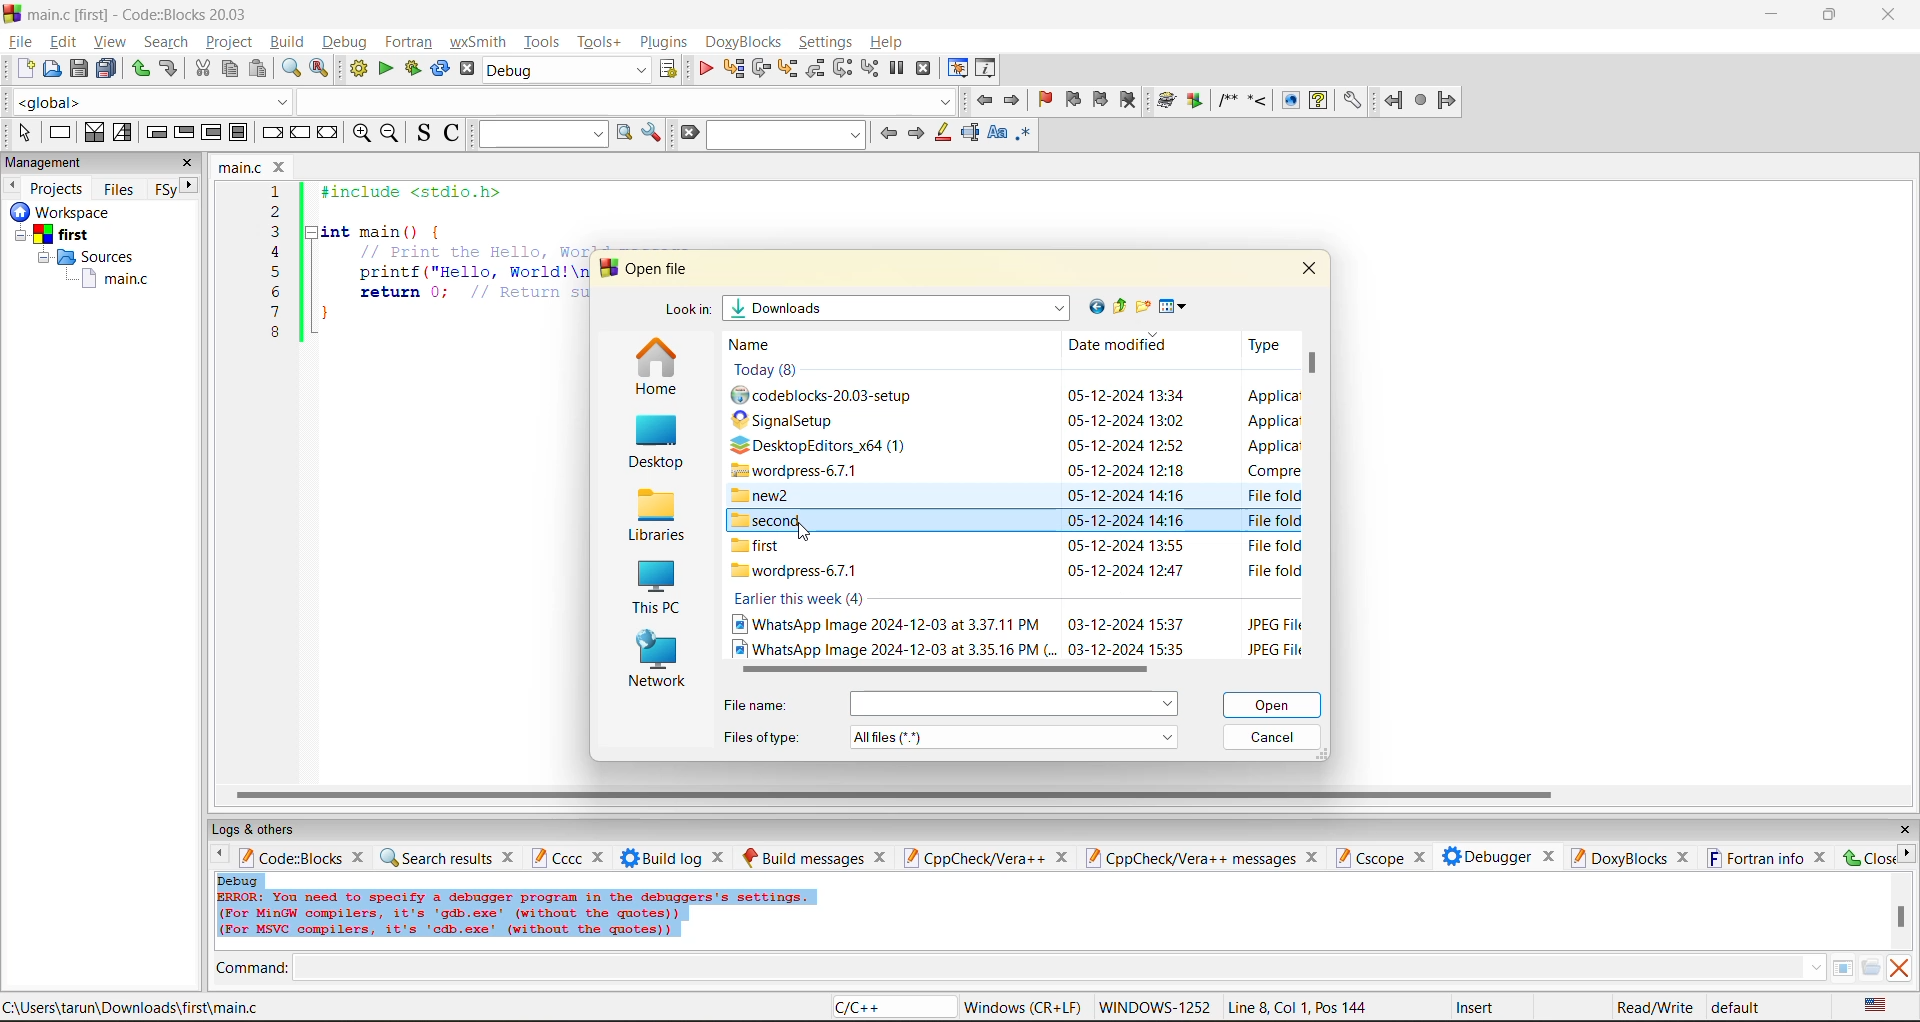 This screenshot has width=1920, height=1022. What do you see at coordinates (107, 69) in the screenshot?
I see `save all` at bounding box center [107, 69].